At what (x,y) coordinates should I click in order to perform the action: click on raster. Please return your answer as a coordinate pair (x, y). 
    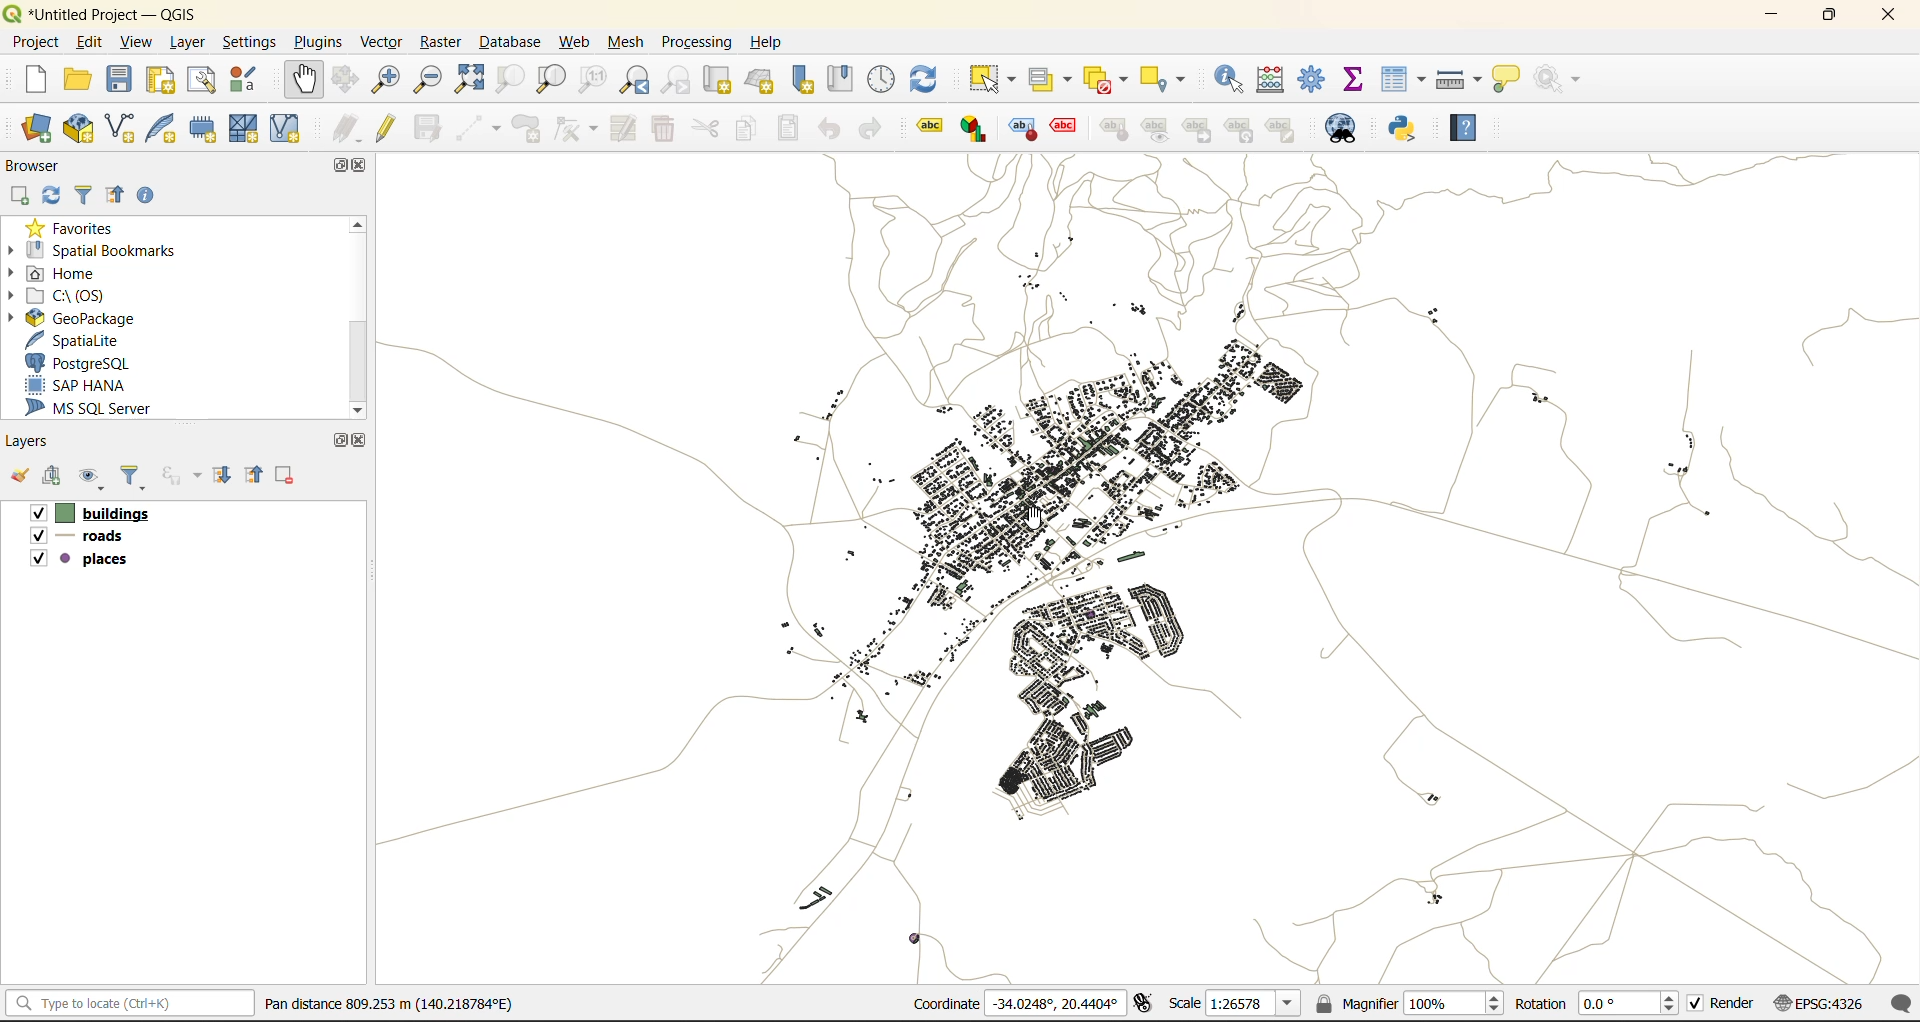
    Looking at the image, I should click on (441, 42).